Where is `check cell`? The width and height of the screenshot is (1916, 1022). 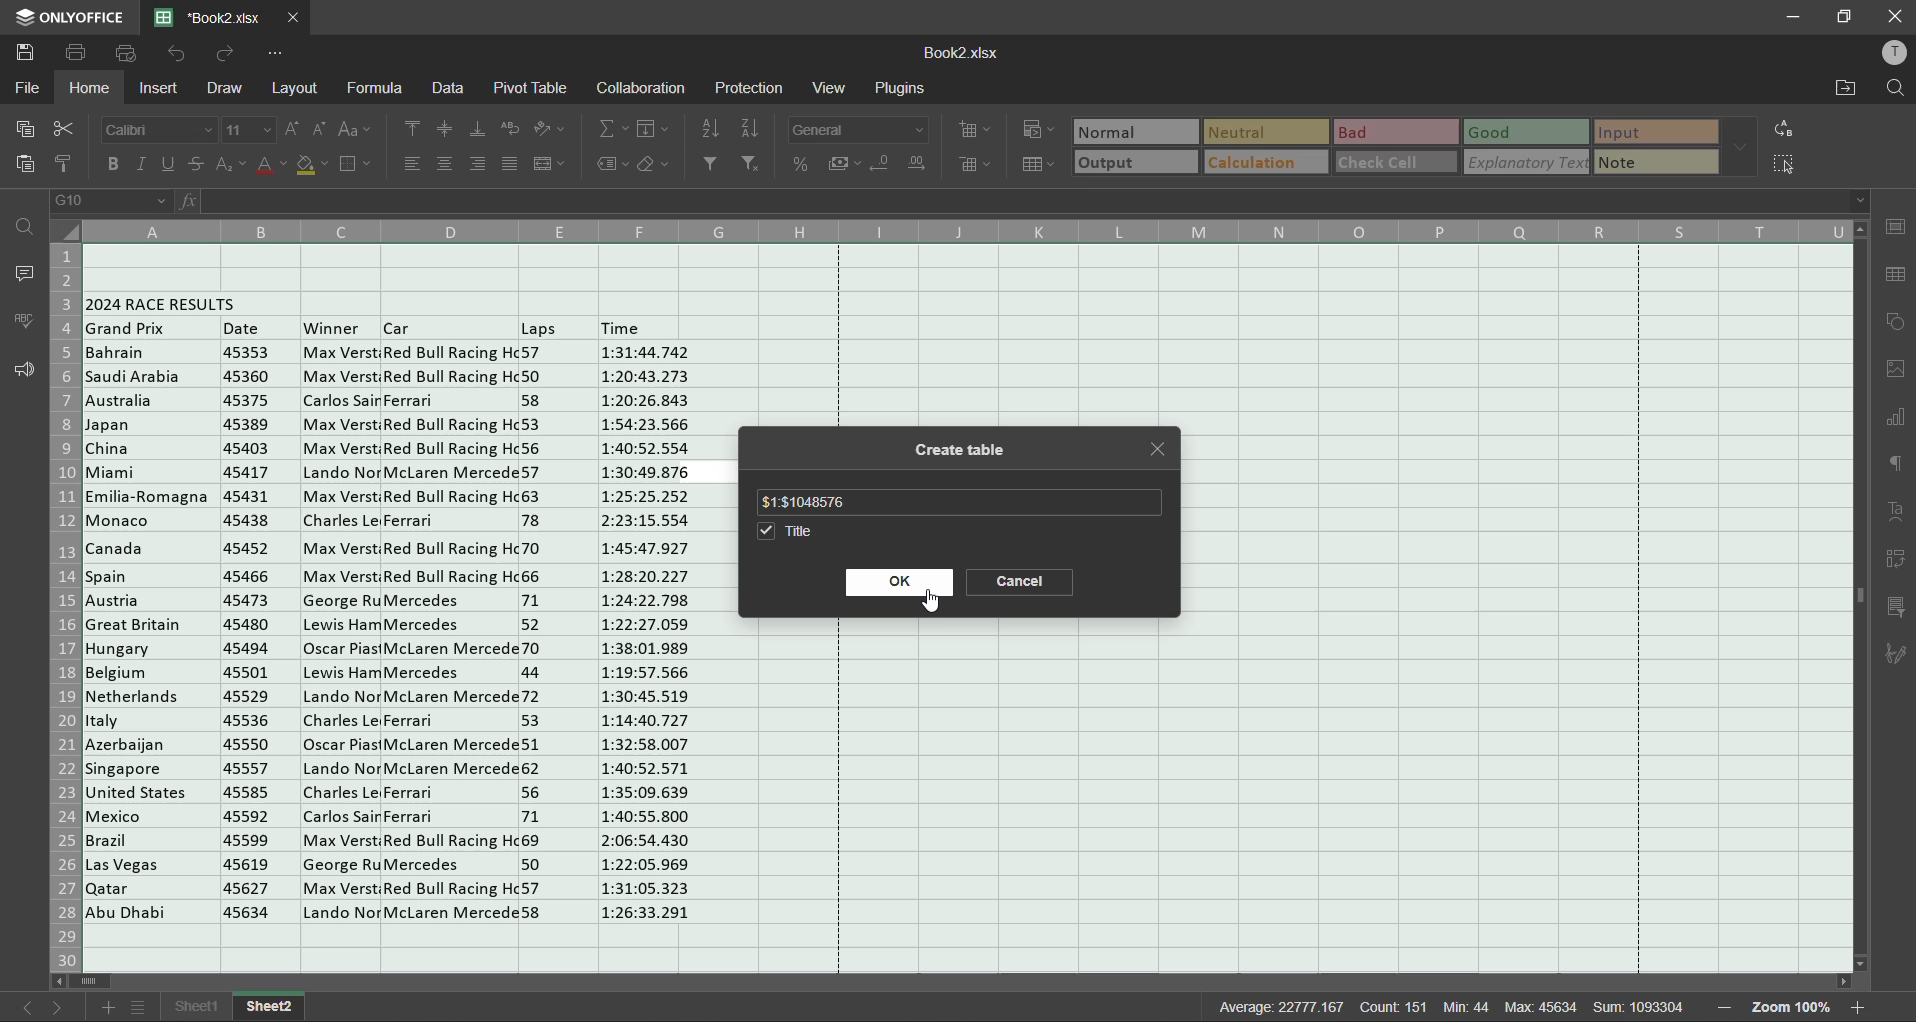
check cell is located at coordinates (1394, 163).